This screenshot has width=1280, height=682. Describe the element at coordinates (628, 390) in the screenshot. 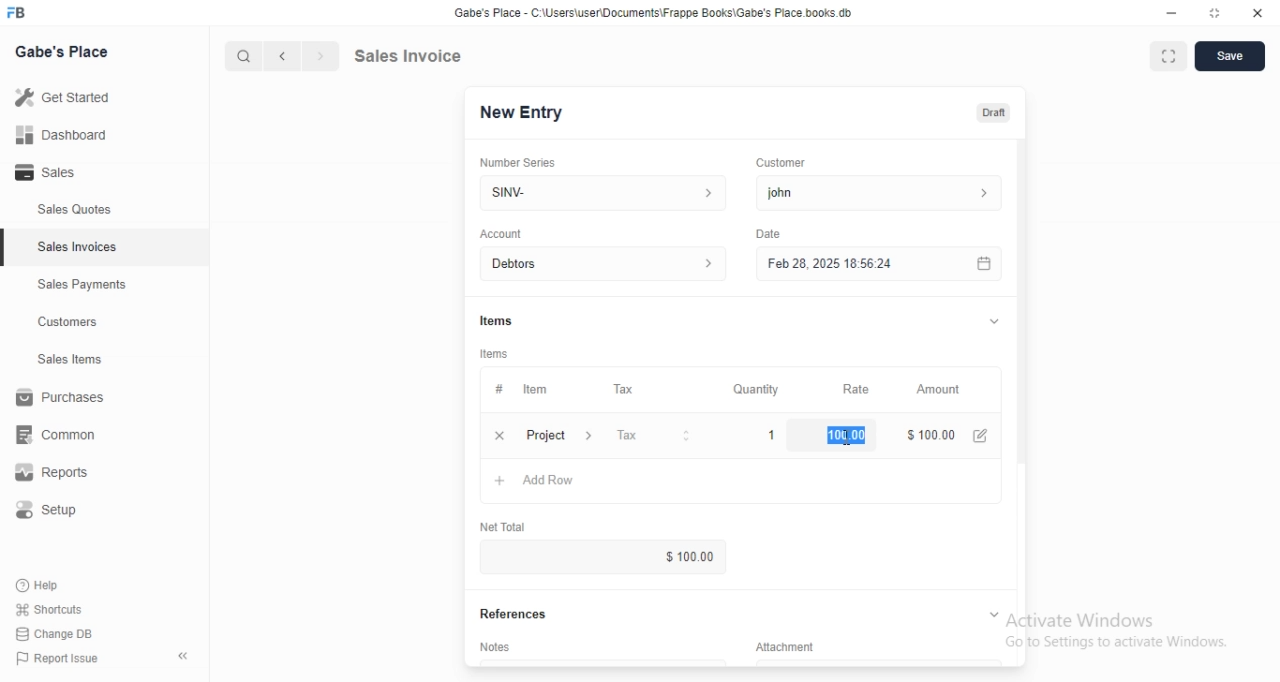

I see `Tax` at that location.